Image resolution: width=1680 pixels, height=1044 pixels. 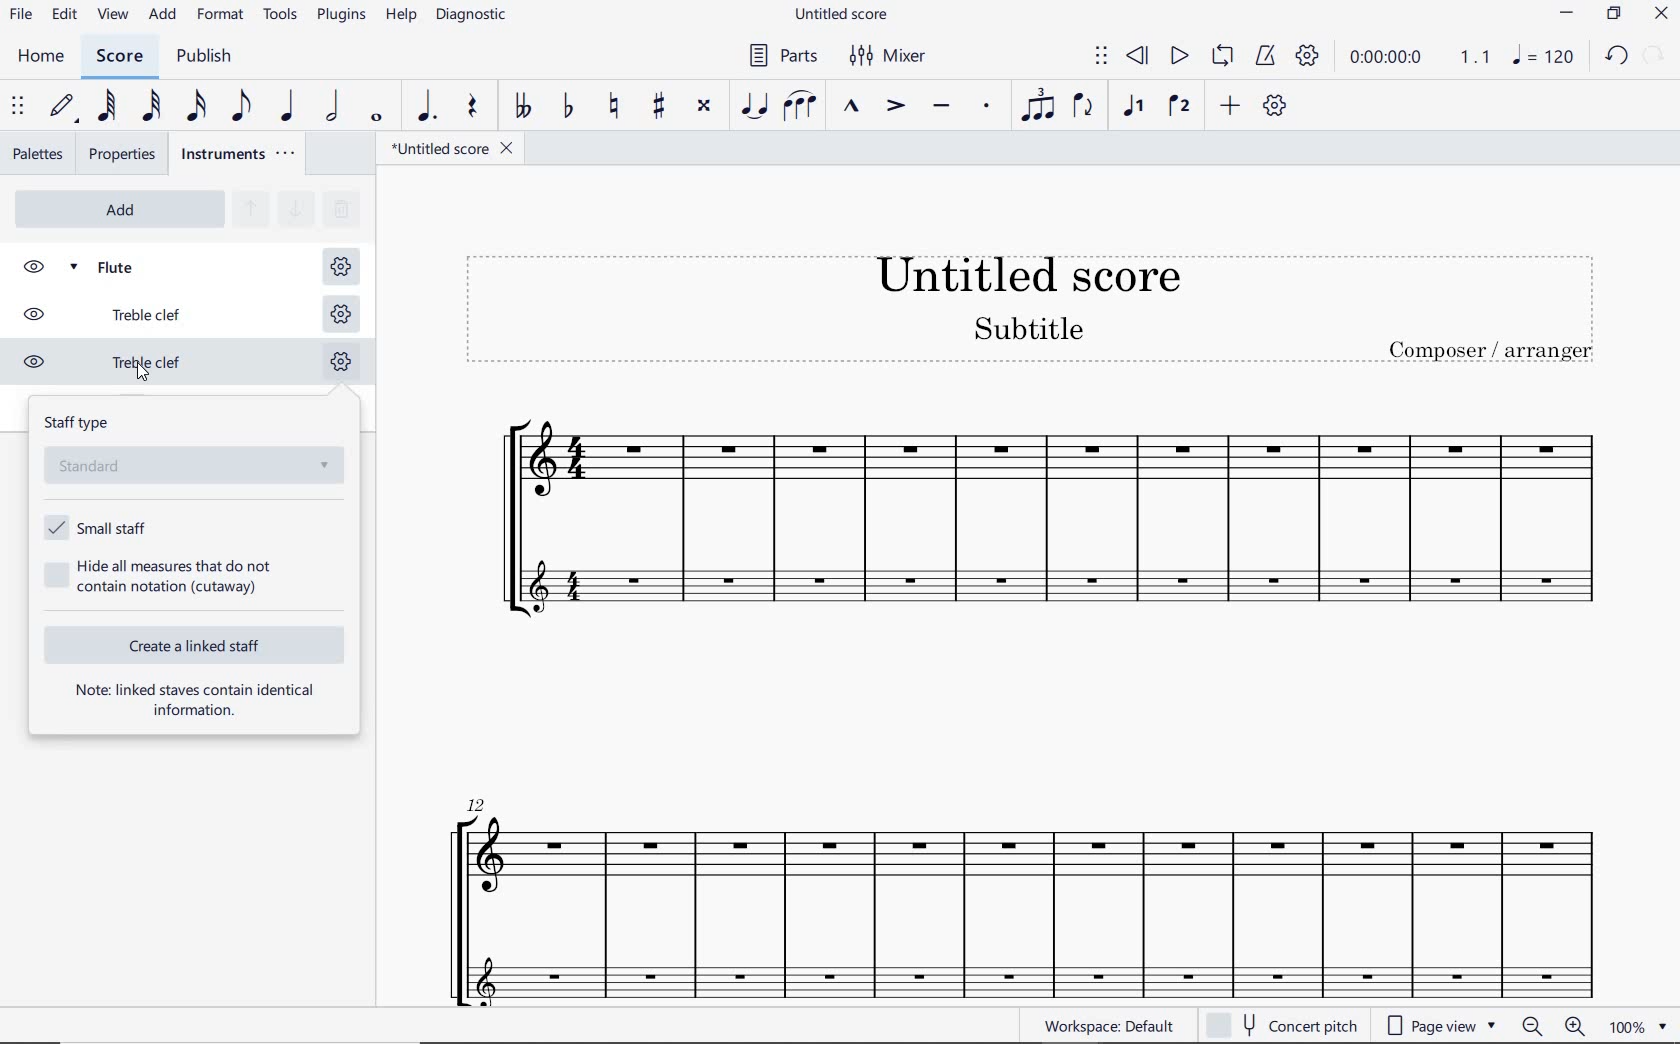 What do you see at coordinates (1439, 1024) in the screenshot?
I see `page view` at bounding box center [1439, 1024].